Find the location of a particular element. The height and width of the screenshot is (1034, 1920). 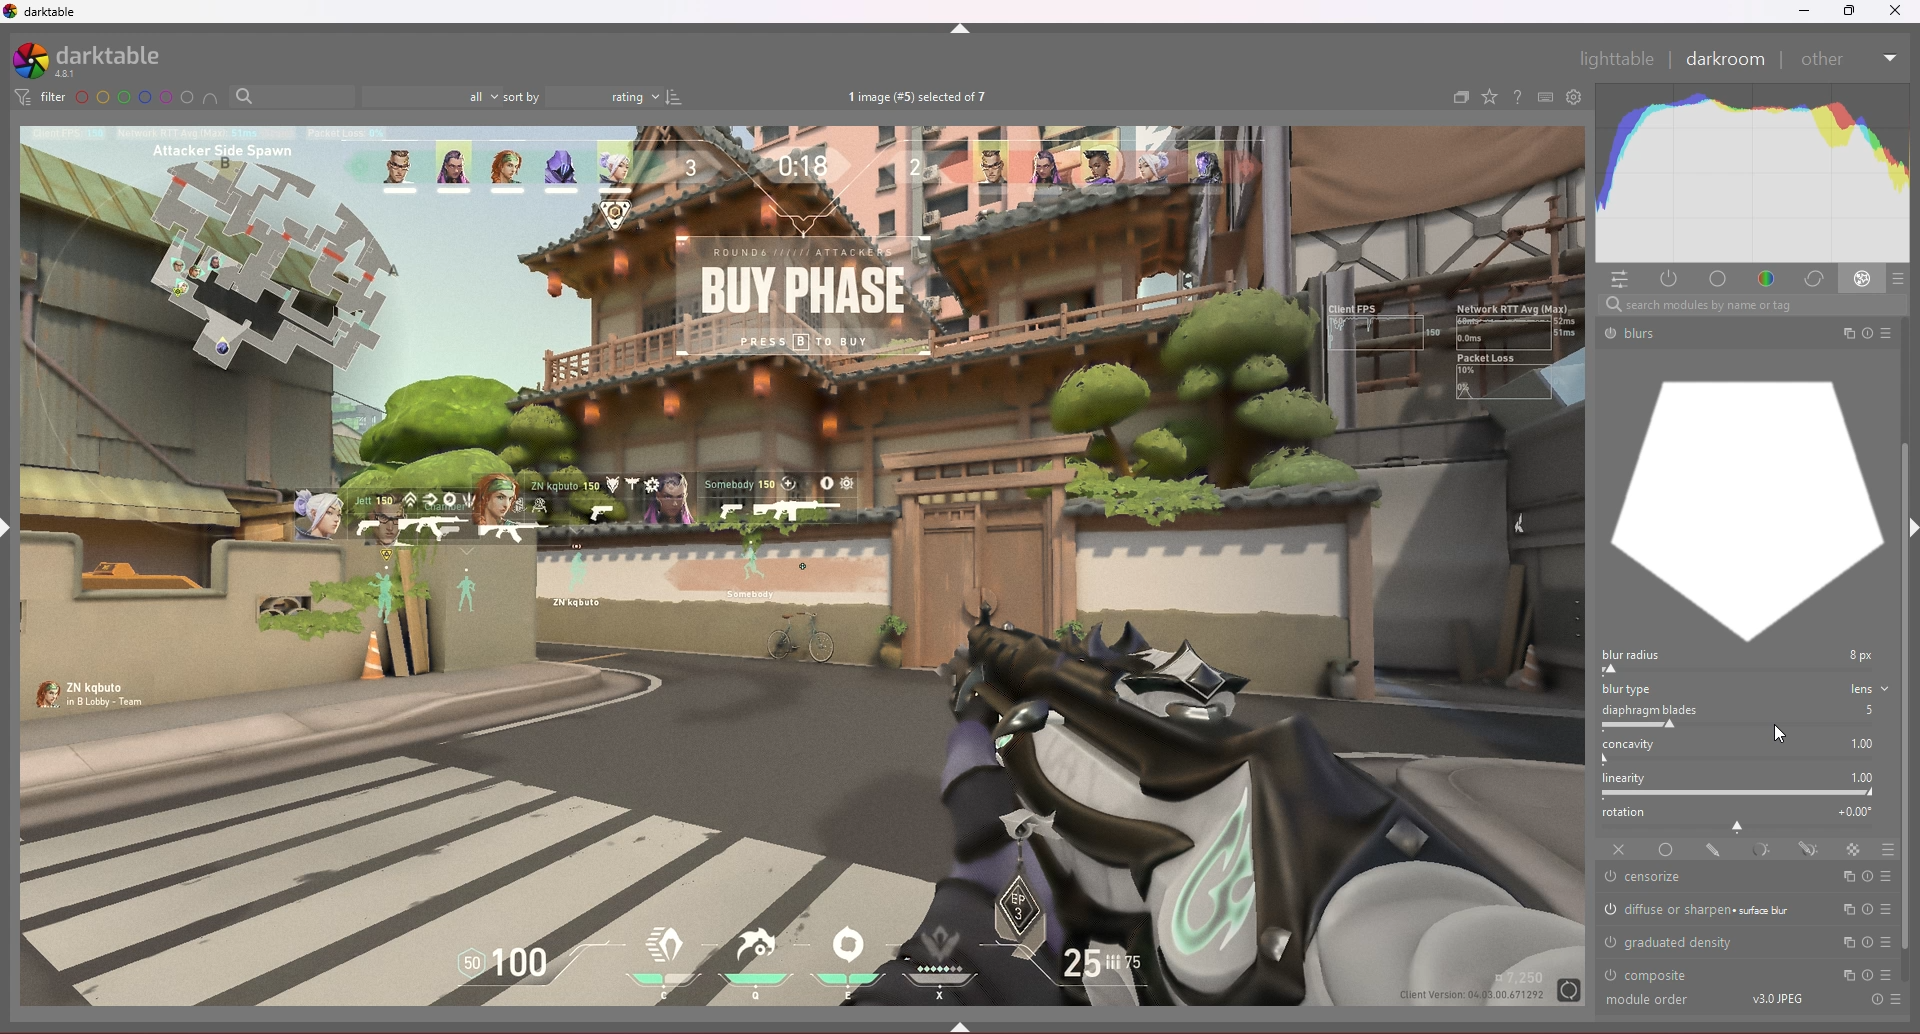

heat graph is located at coordinates (1752, 173).